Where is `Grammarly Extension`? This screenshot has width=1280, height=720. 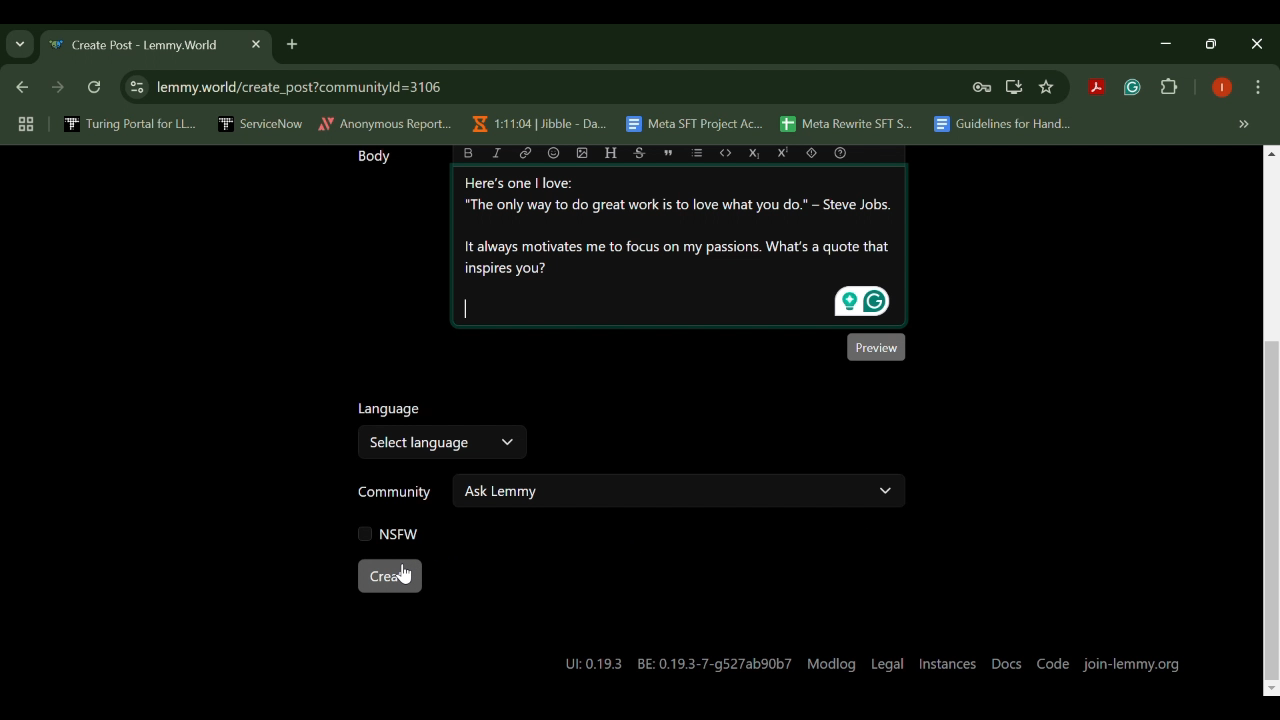
Grammarly Extension is located at coordinates (1130, 88).